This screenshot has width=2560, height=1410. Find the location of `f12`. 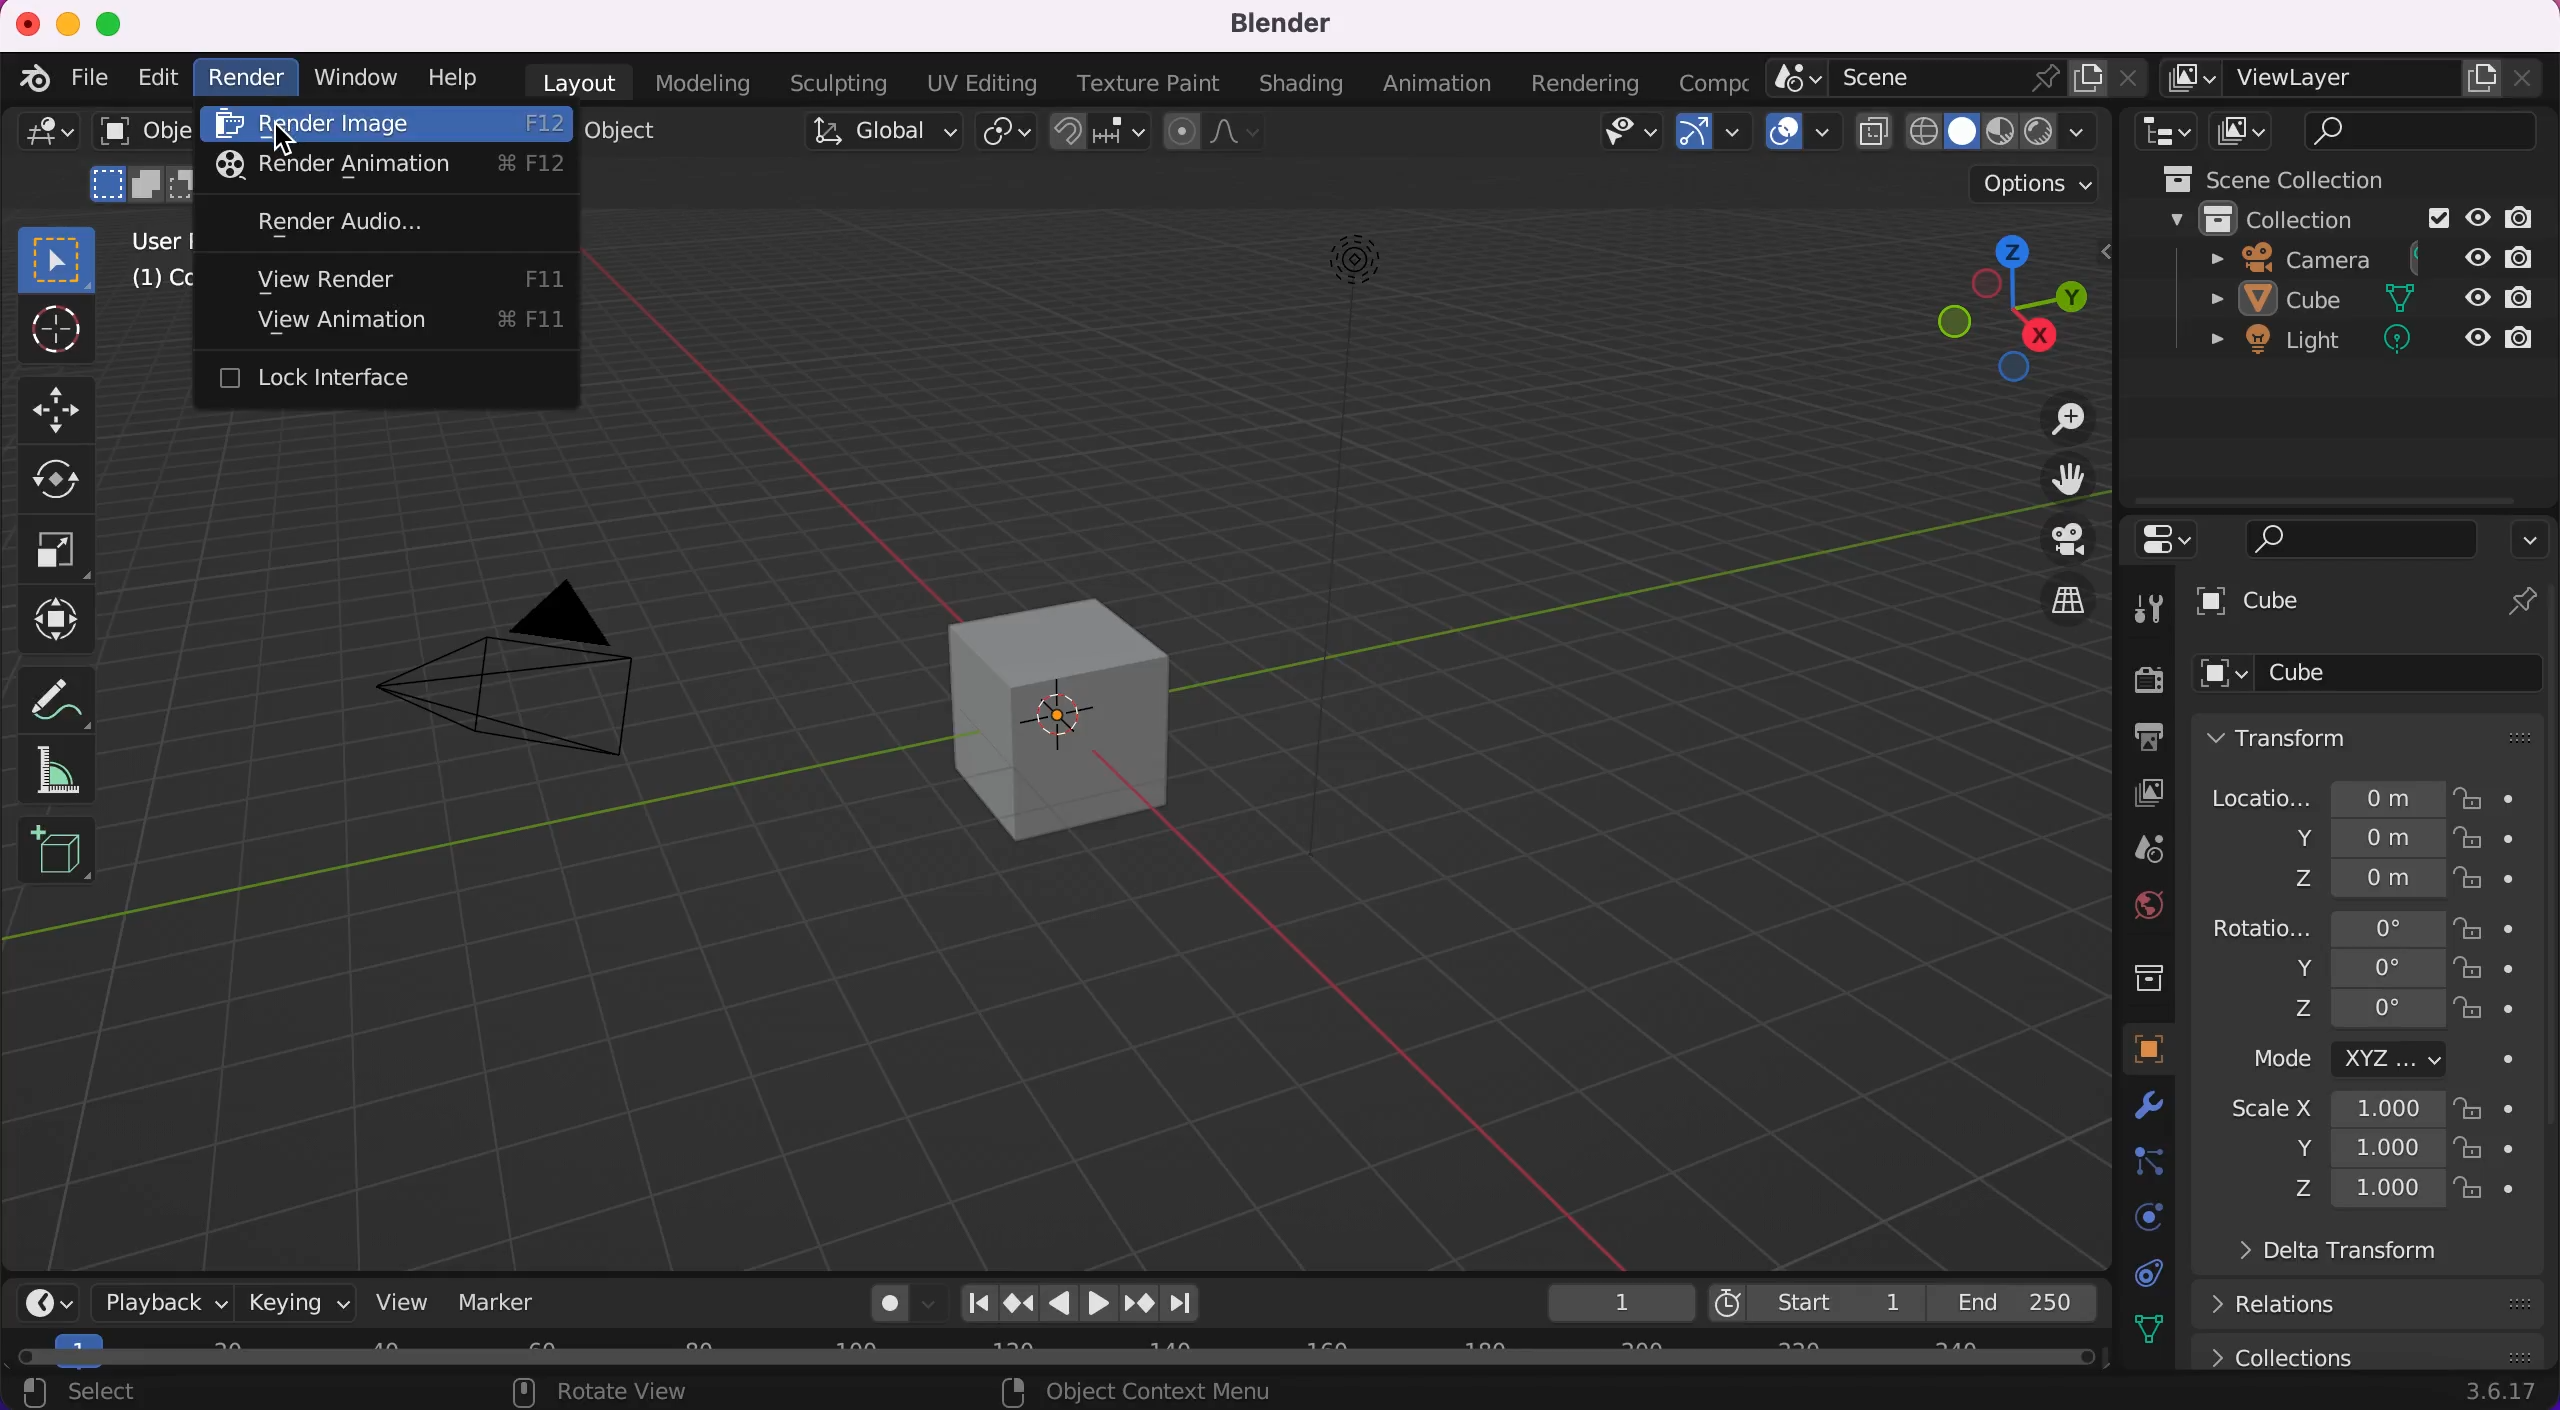

f12 is located at coordinates (546, 168).